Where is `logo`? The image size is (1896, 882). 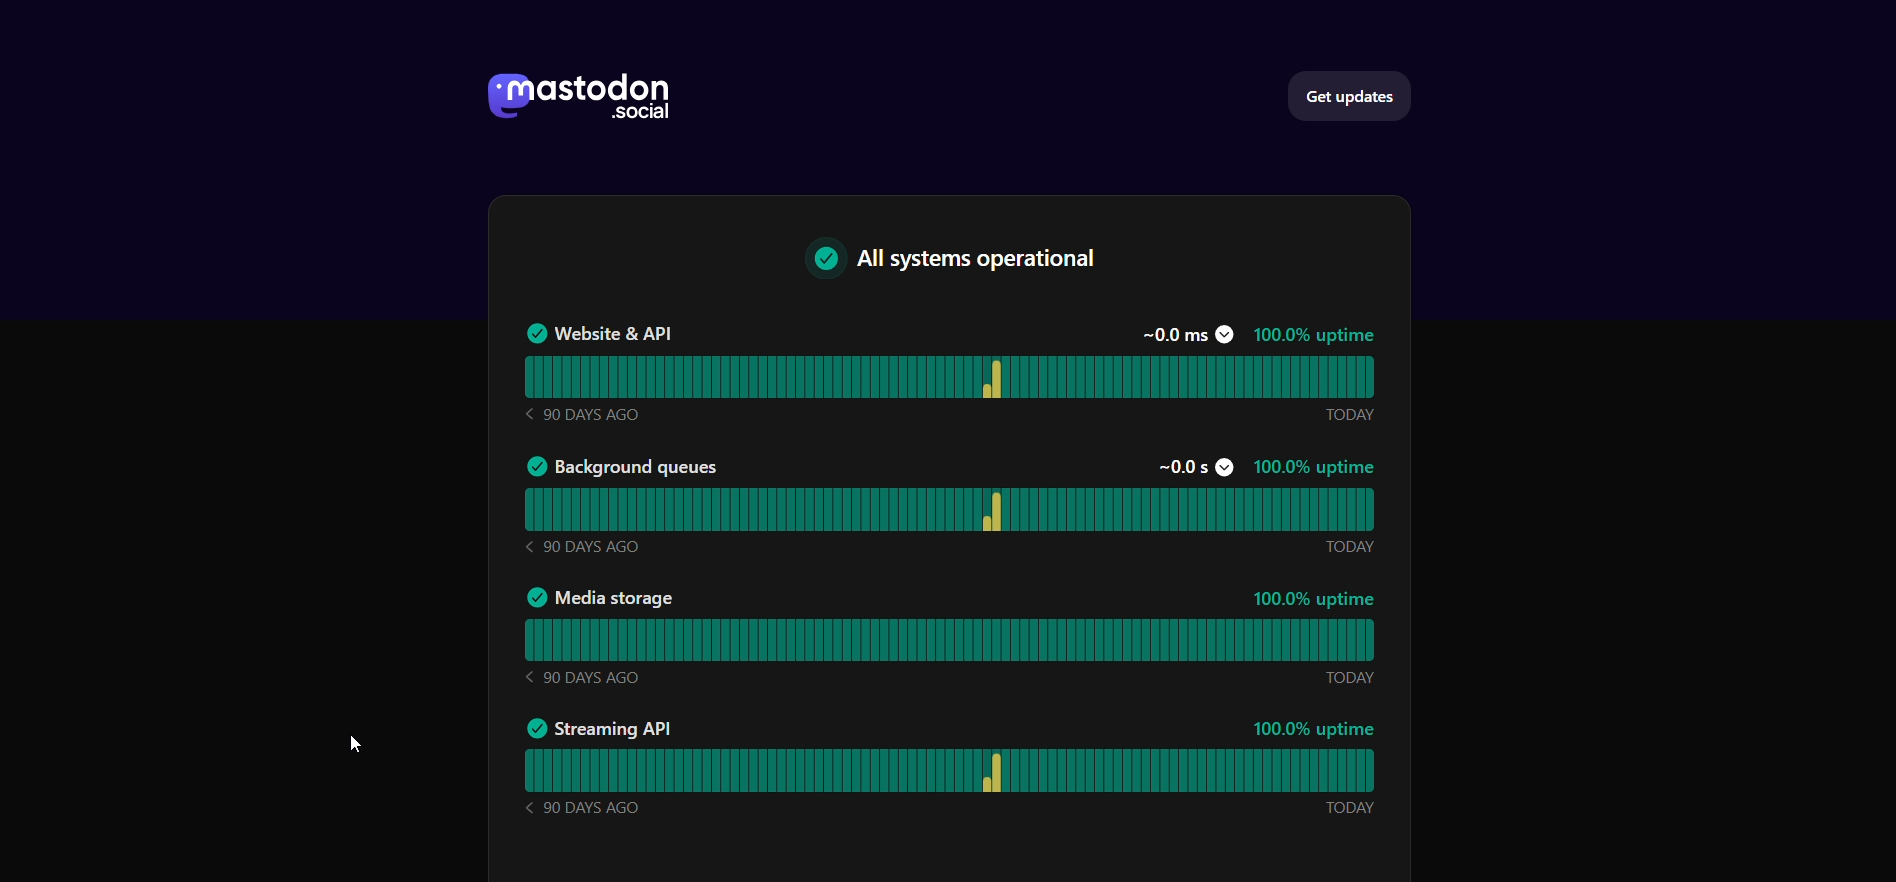
logo is located at coordinates (572, 96).